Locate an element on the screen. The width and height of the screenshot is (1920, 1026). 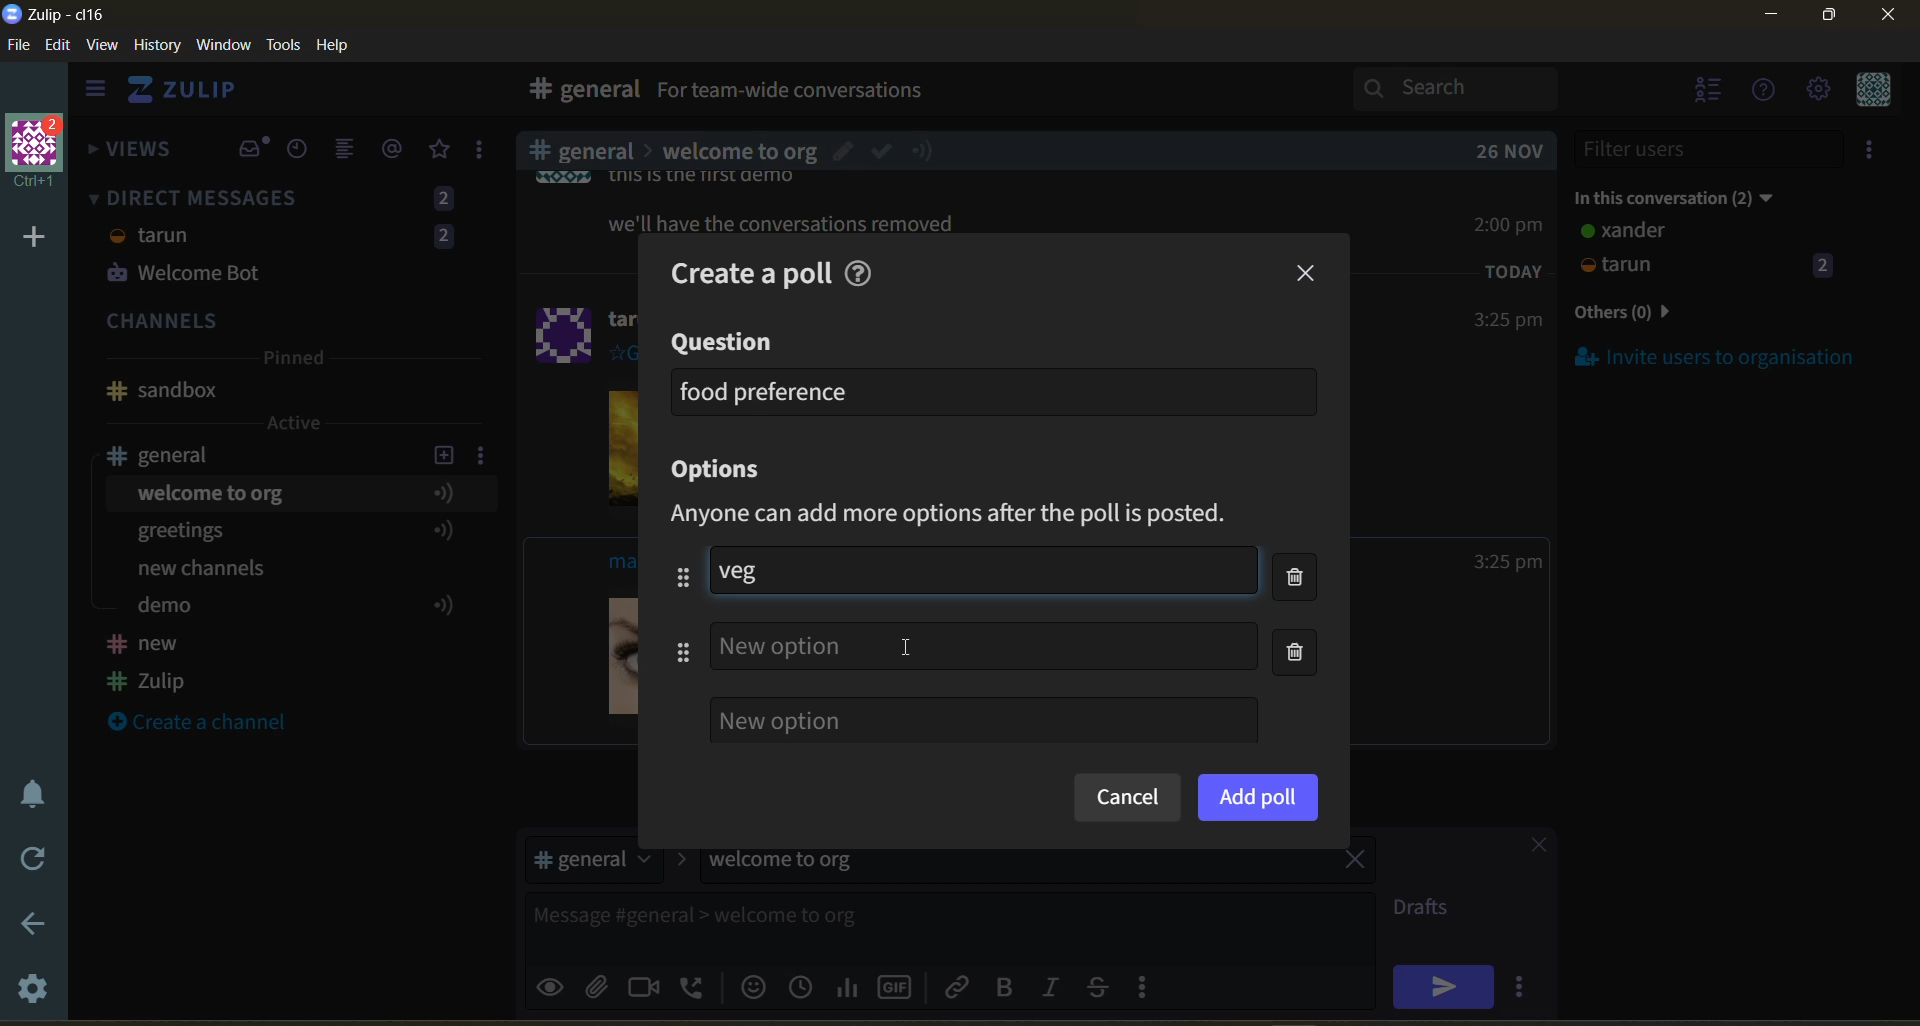
maximize is located at coordinates (1825, 21).